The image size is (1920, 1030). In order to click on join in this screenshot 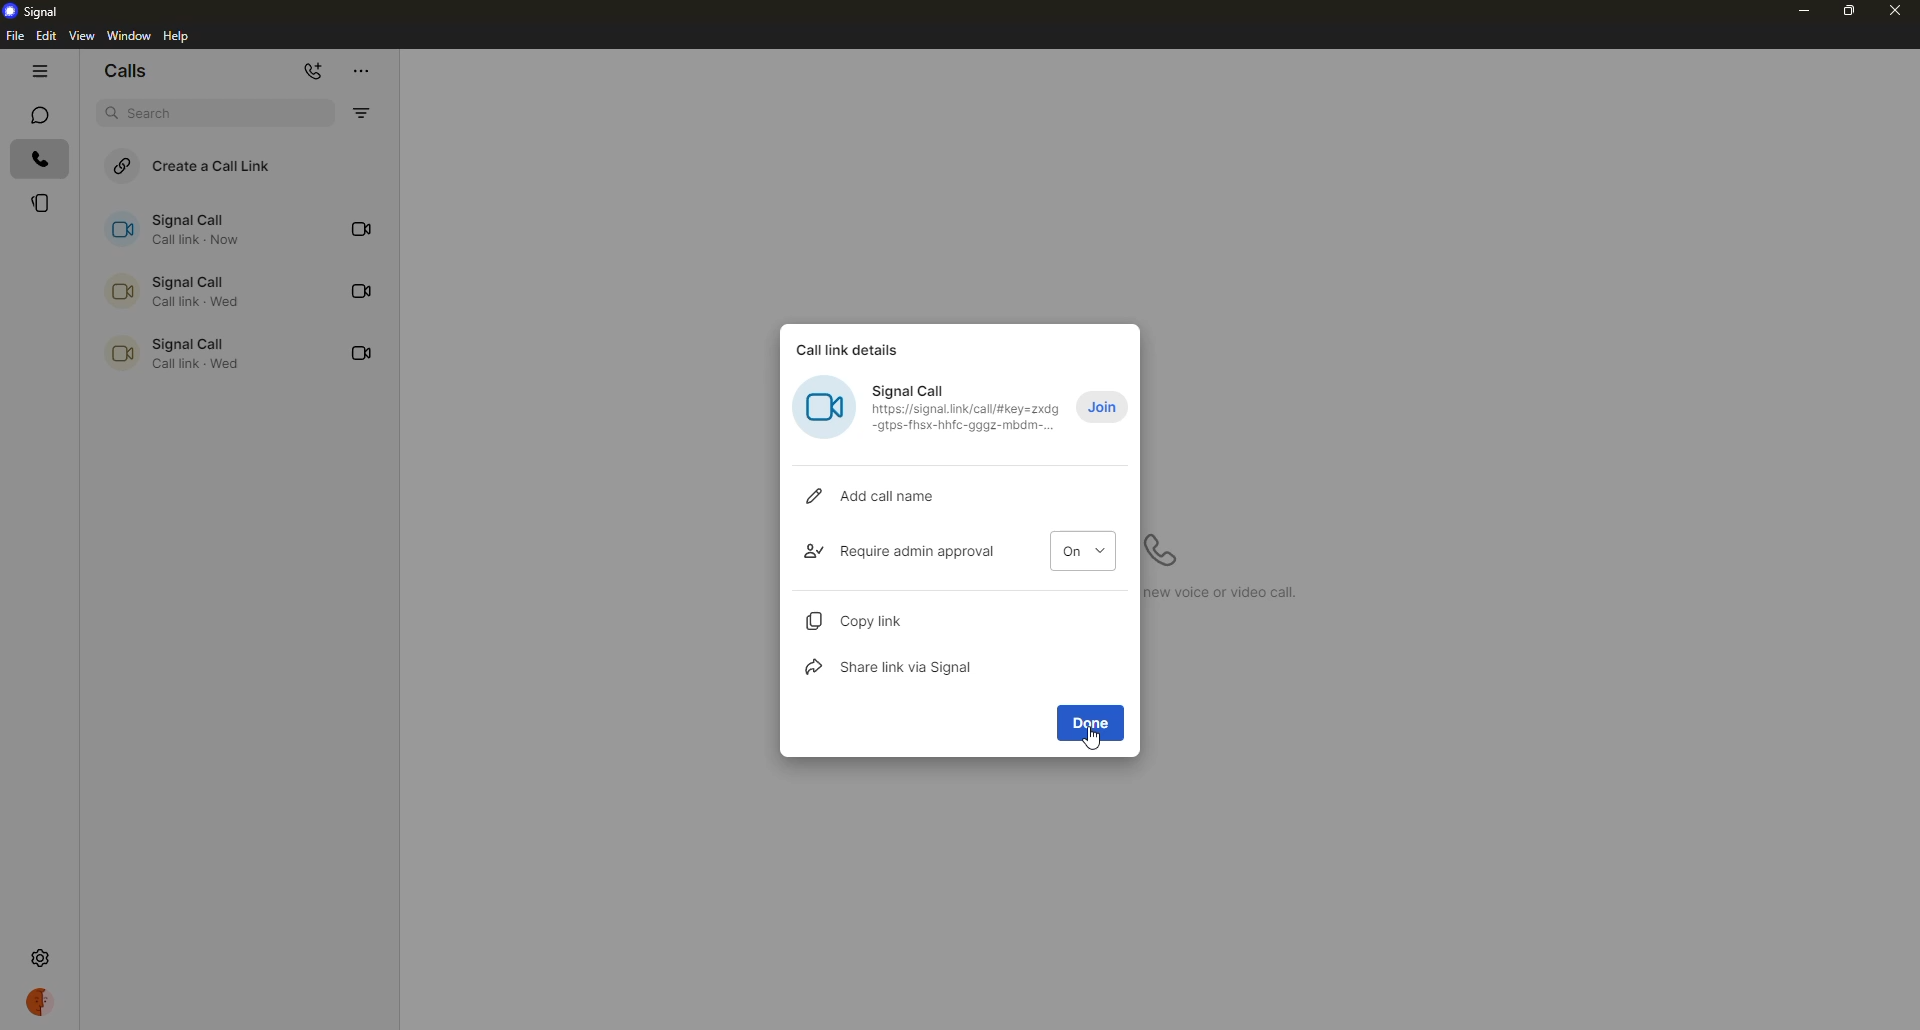, I will do `click(1103, 407)`.